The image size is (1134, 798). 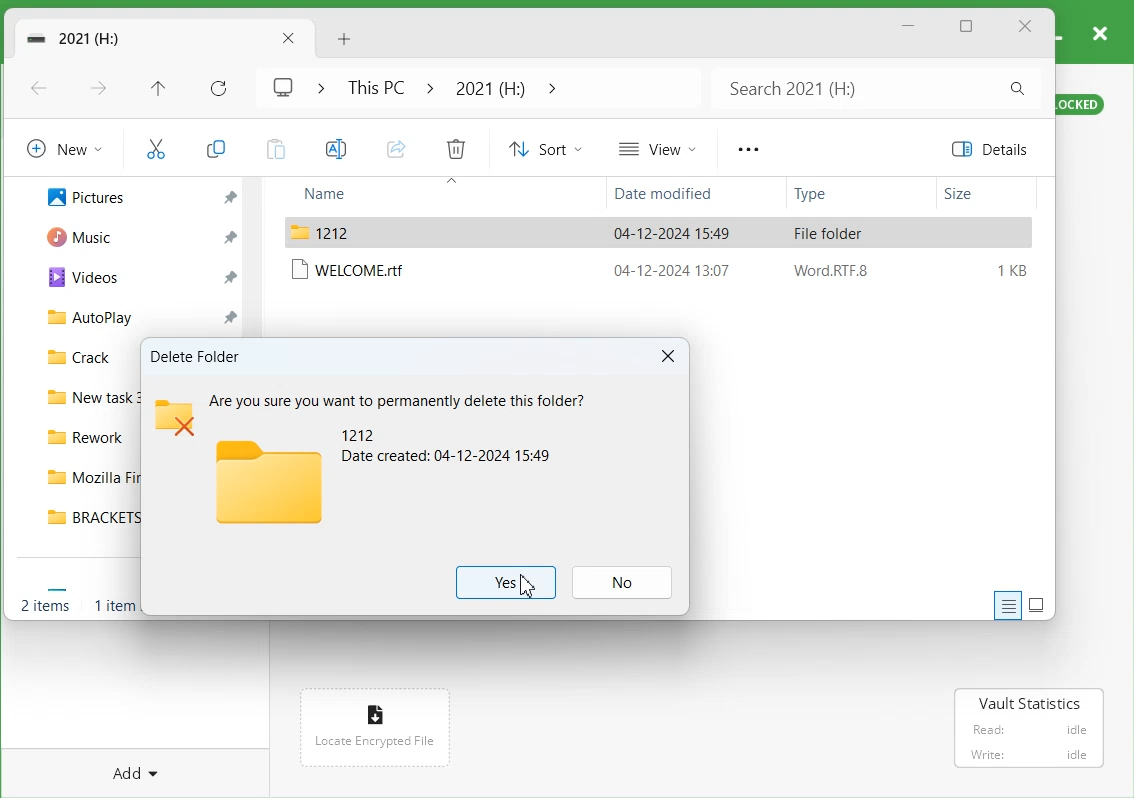 What do you see at coordinates (968, 27) in the screenshot?
I see `Maximize` at bounding box center [968, 27].